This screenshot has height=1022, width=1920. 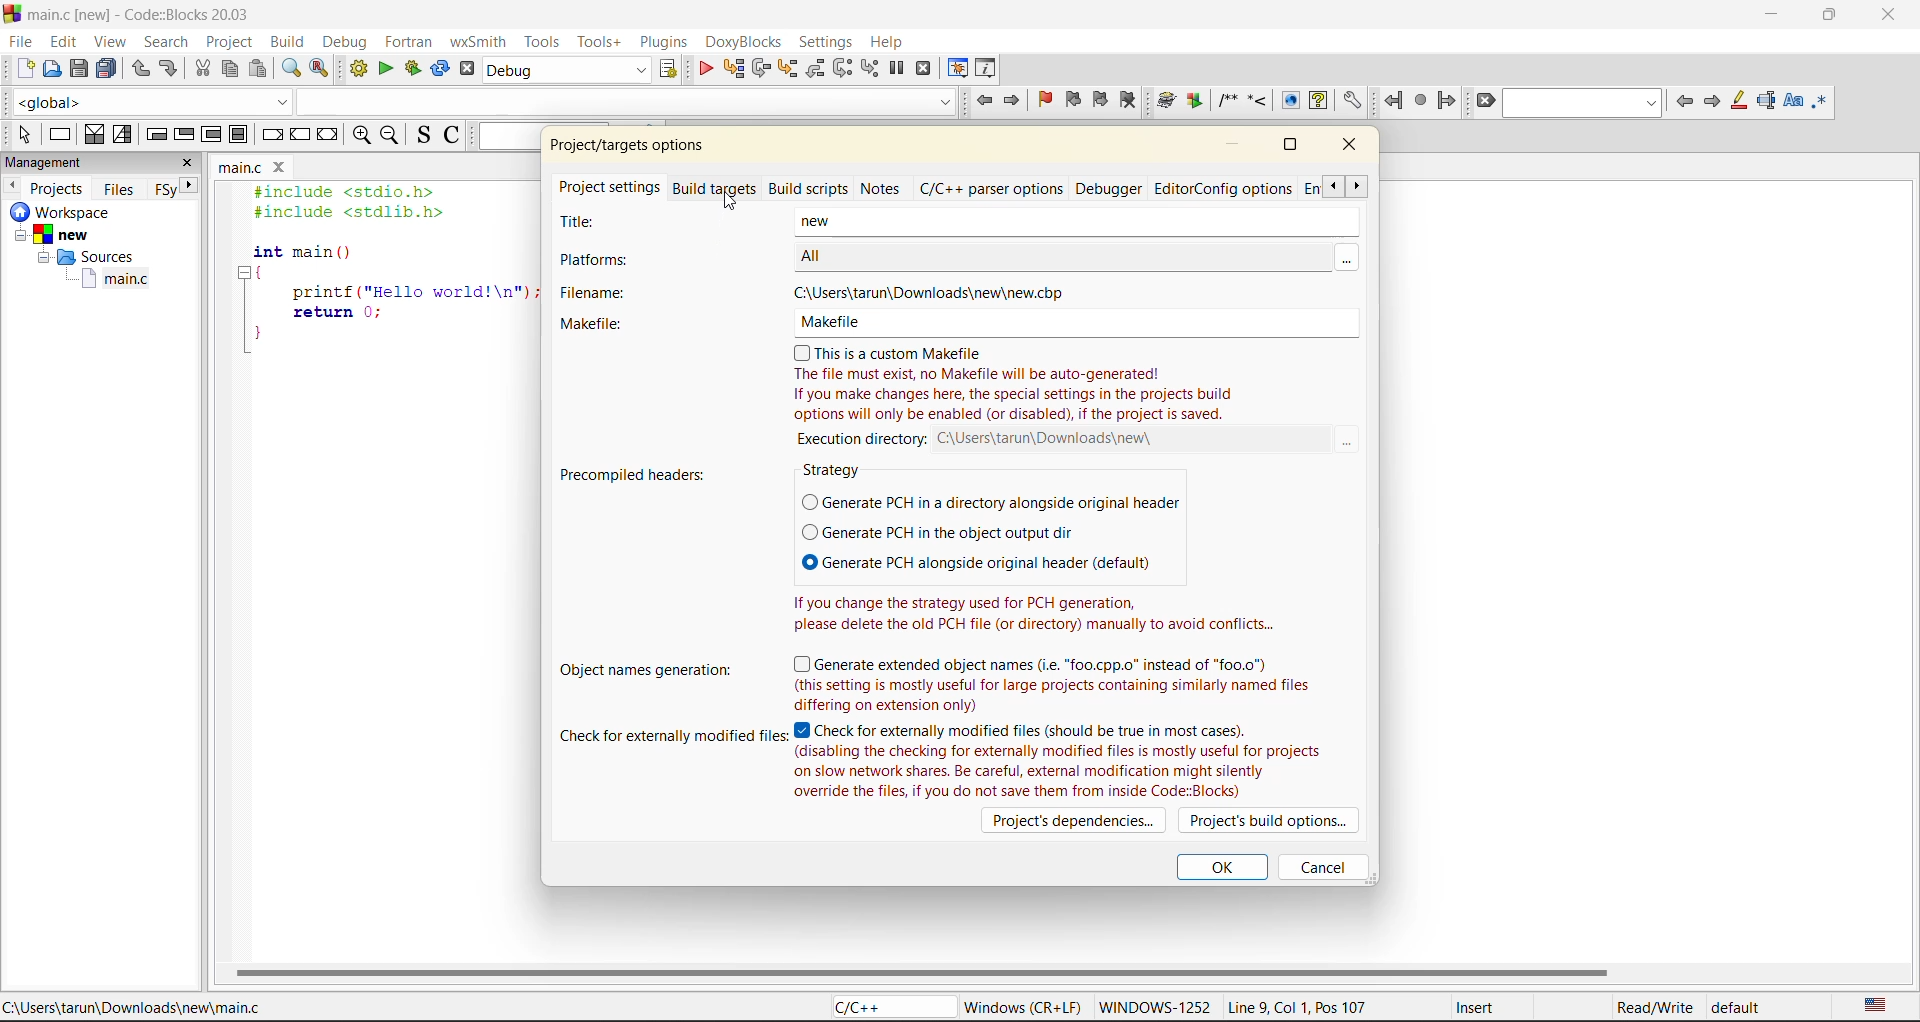 I want to click on default, so click(x=1742, y=1010).